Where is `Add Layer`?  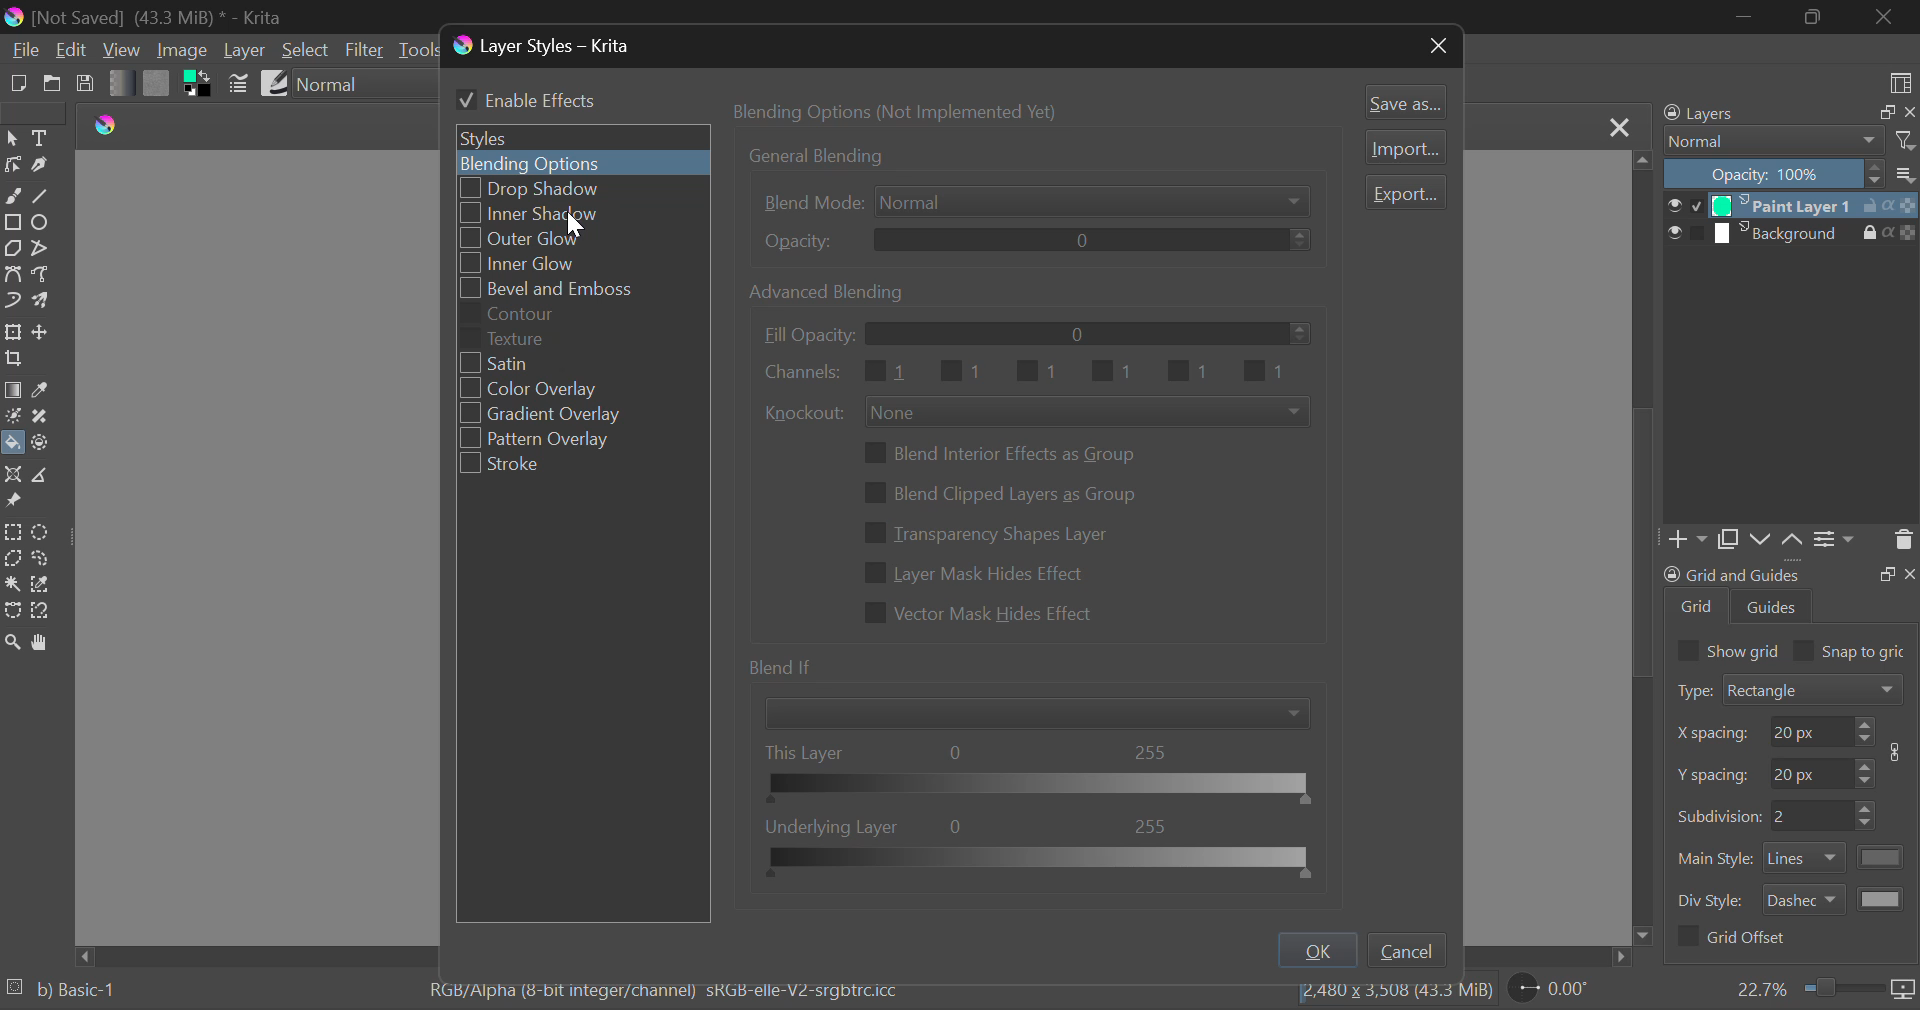
Add Layer is located at coordinates (1690, 541).